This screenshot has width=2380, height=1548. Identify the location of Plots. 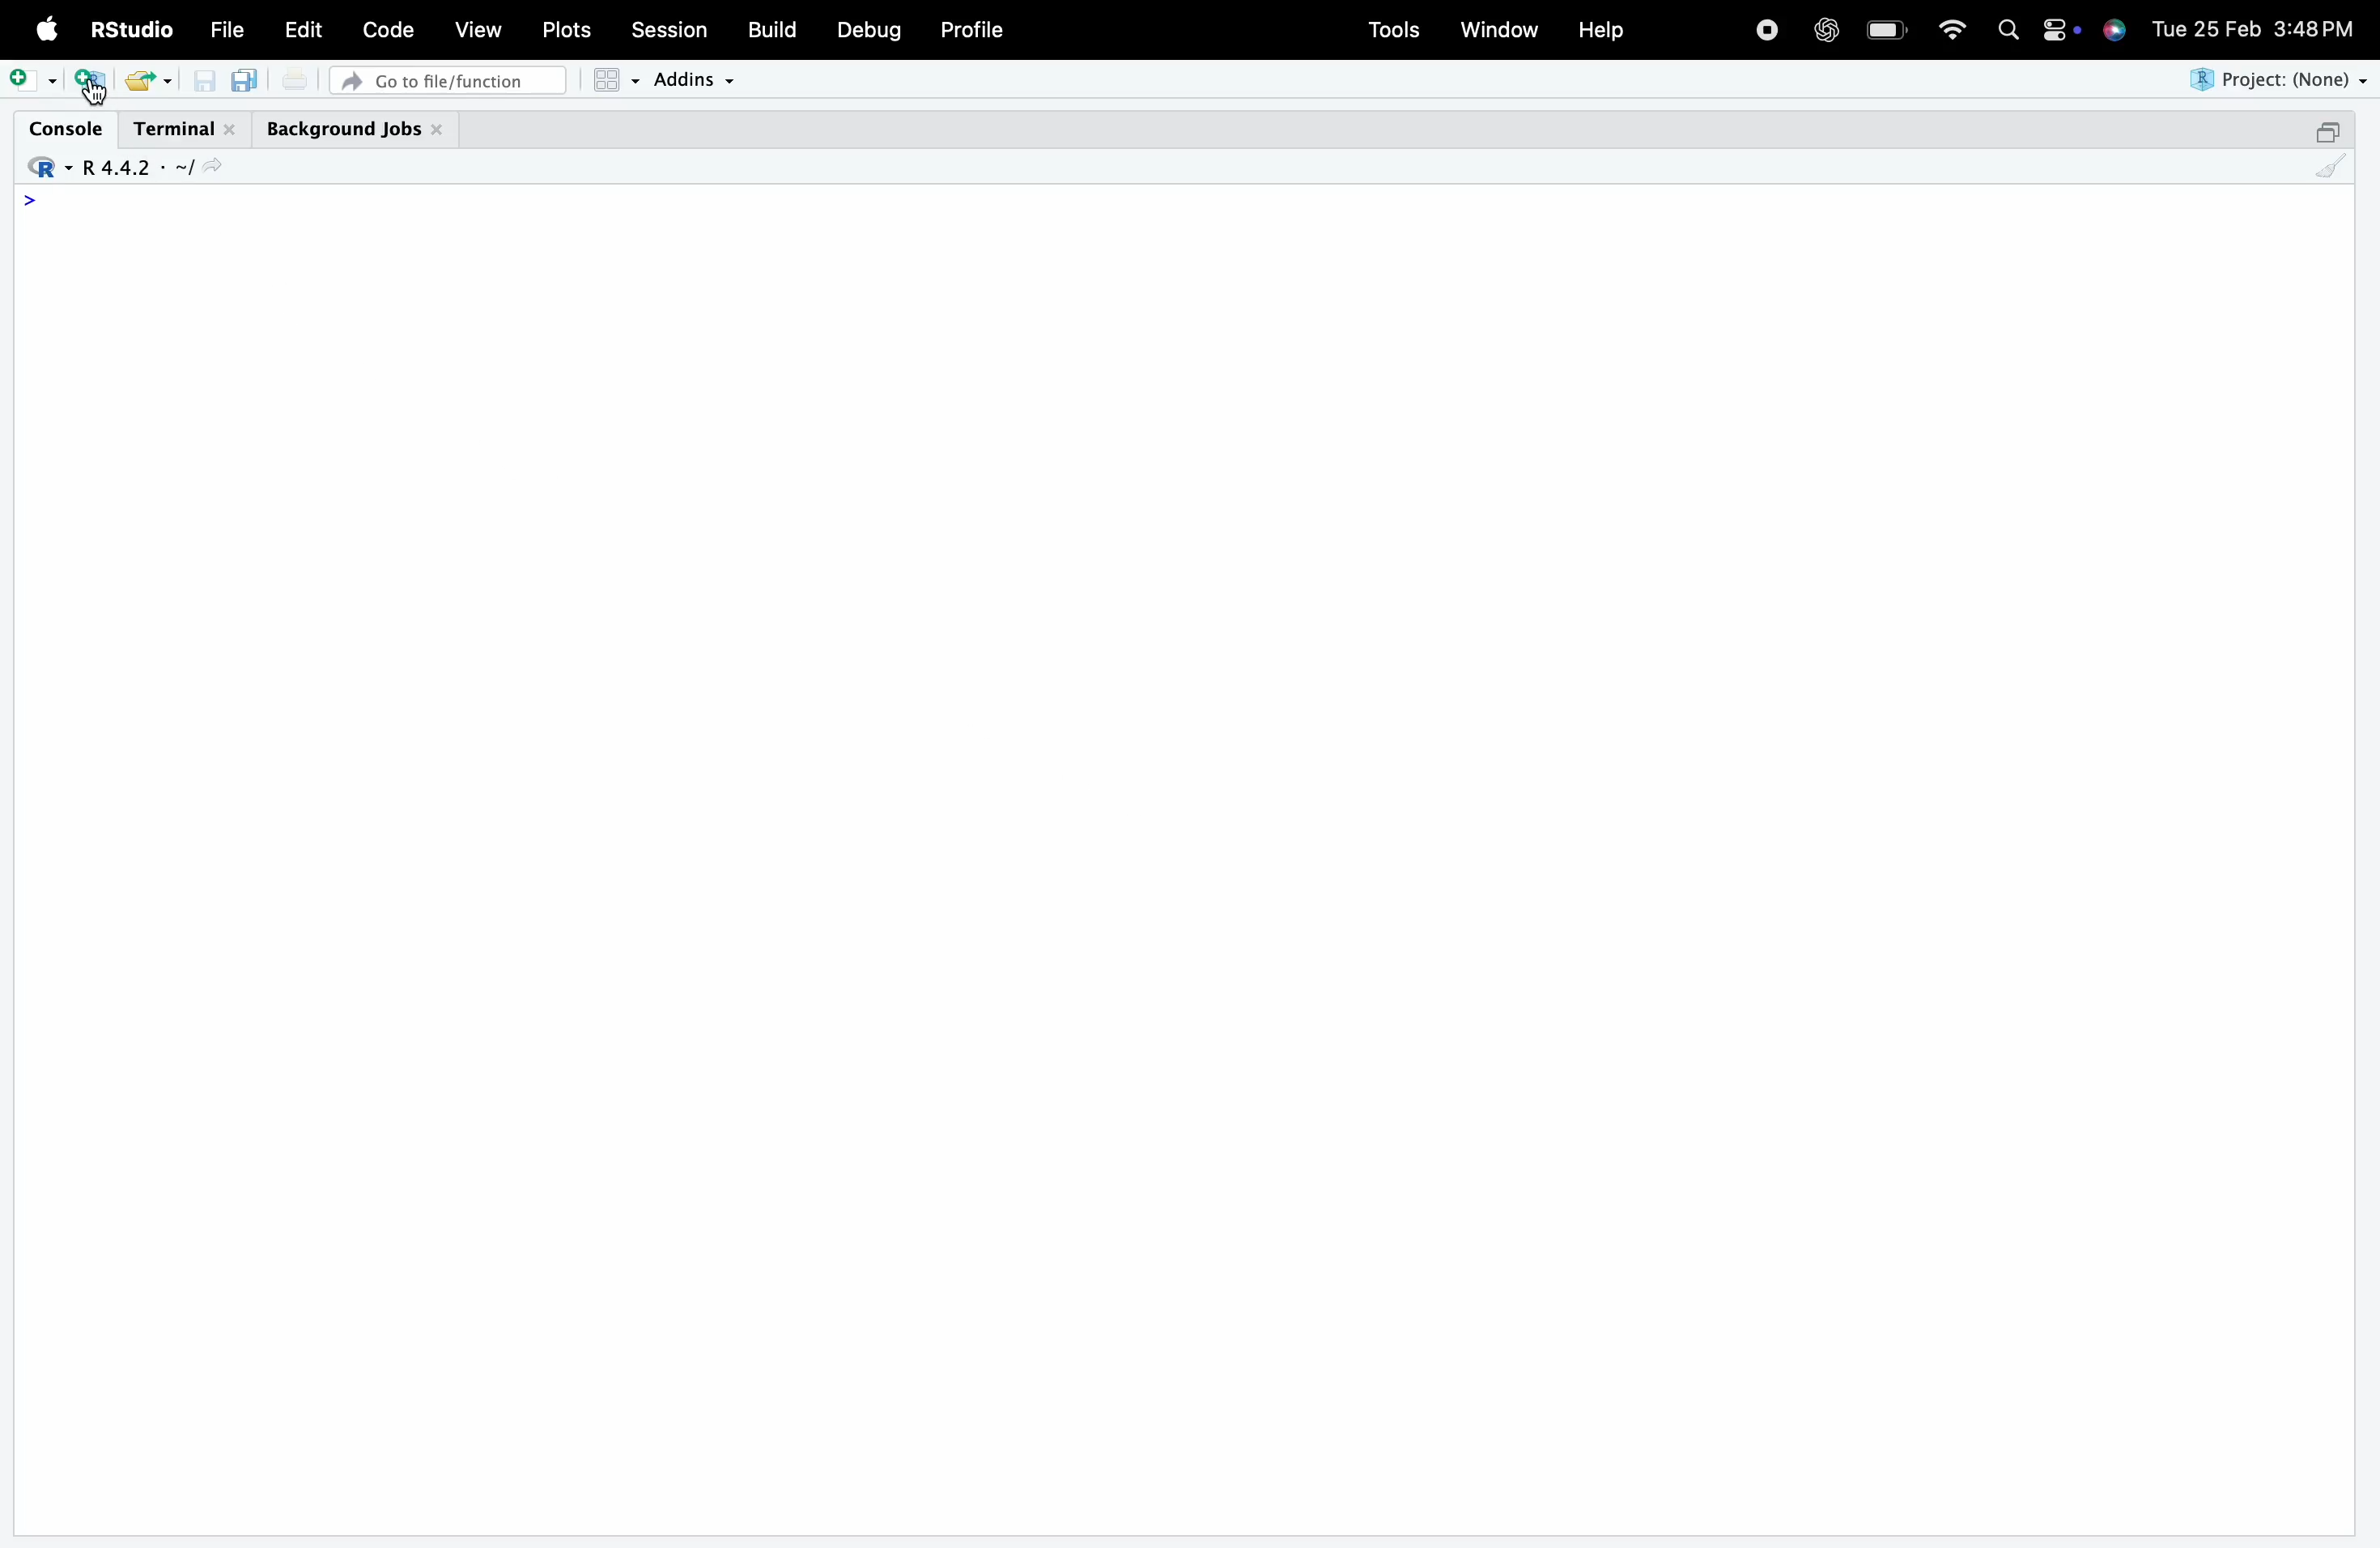
(564, 30).